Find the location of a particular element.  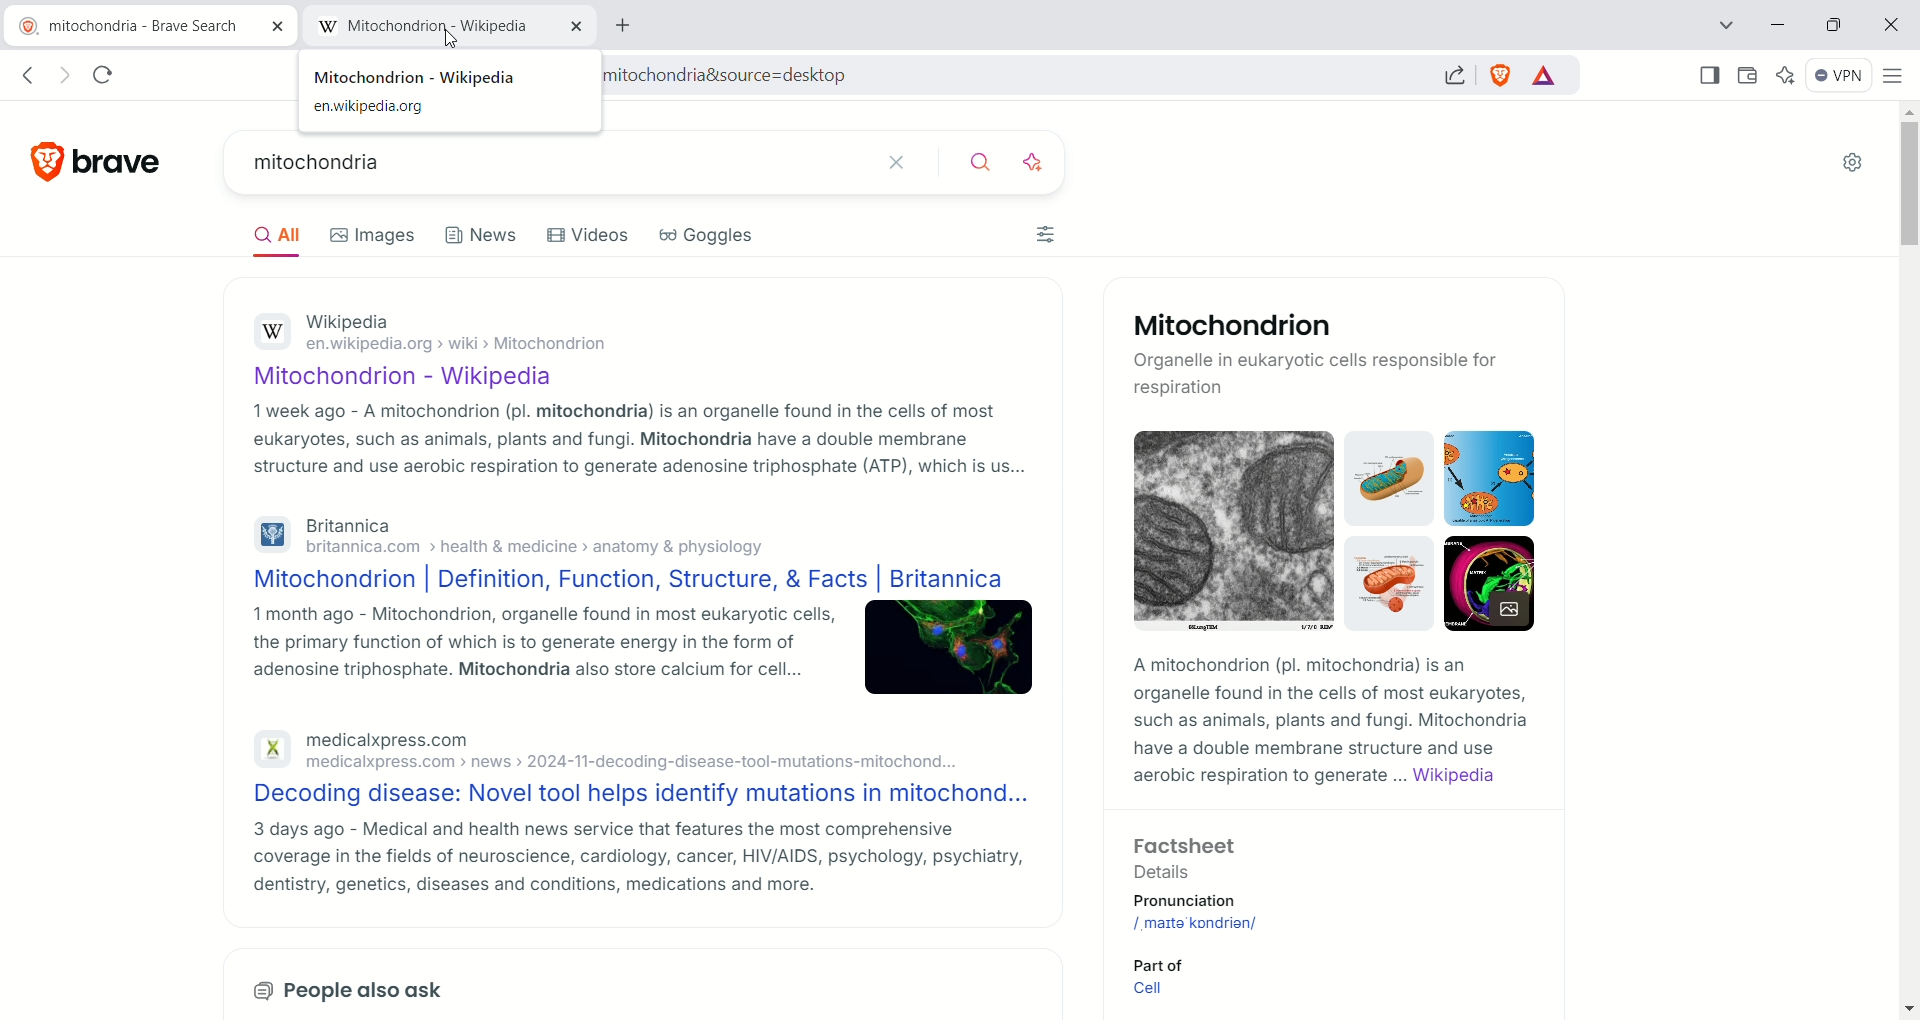

customize and control brave is located at coordinates (1894, 77).